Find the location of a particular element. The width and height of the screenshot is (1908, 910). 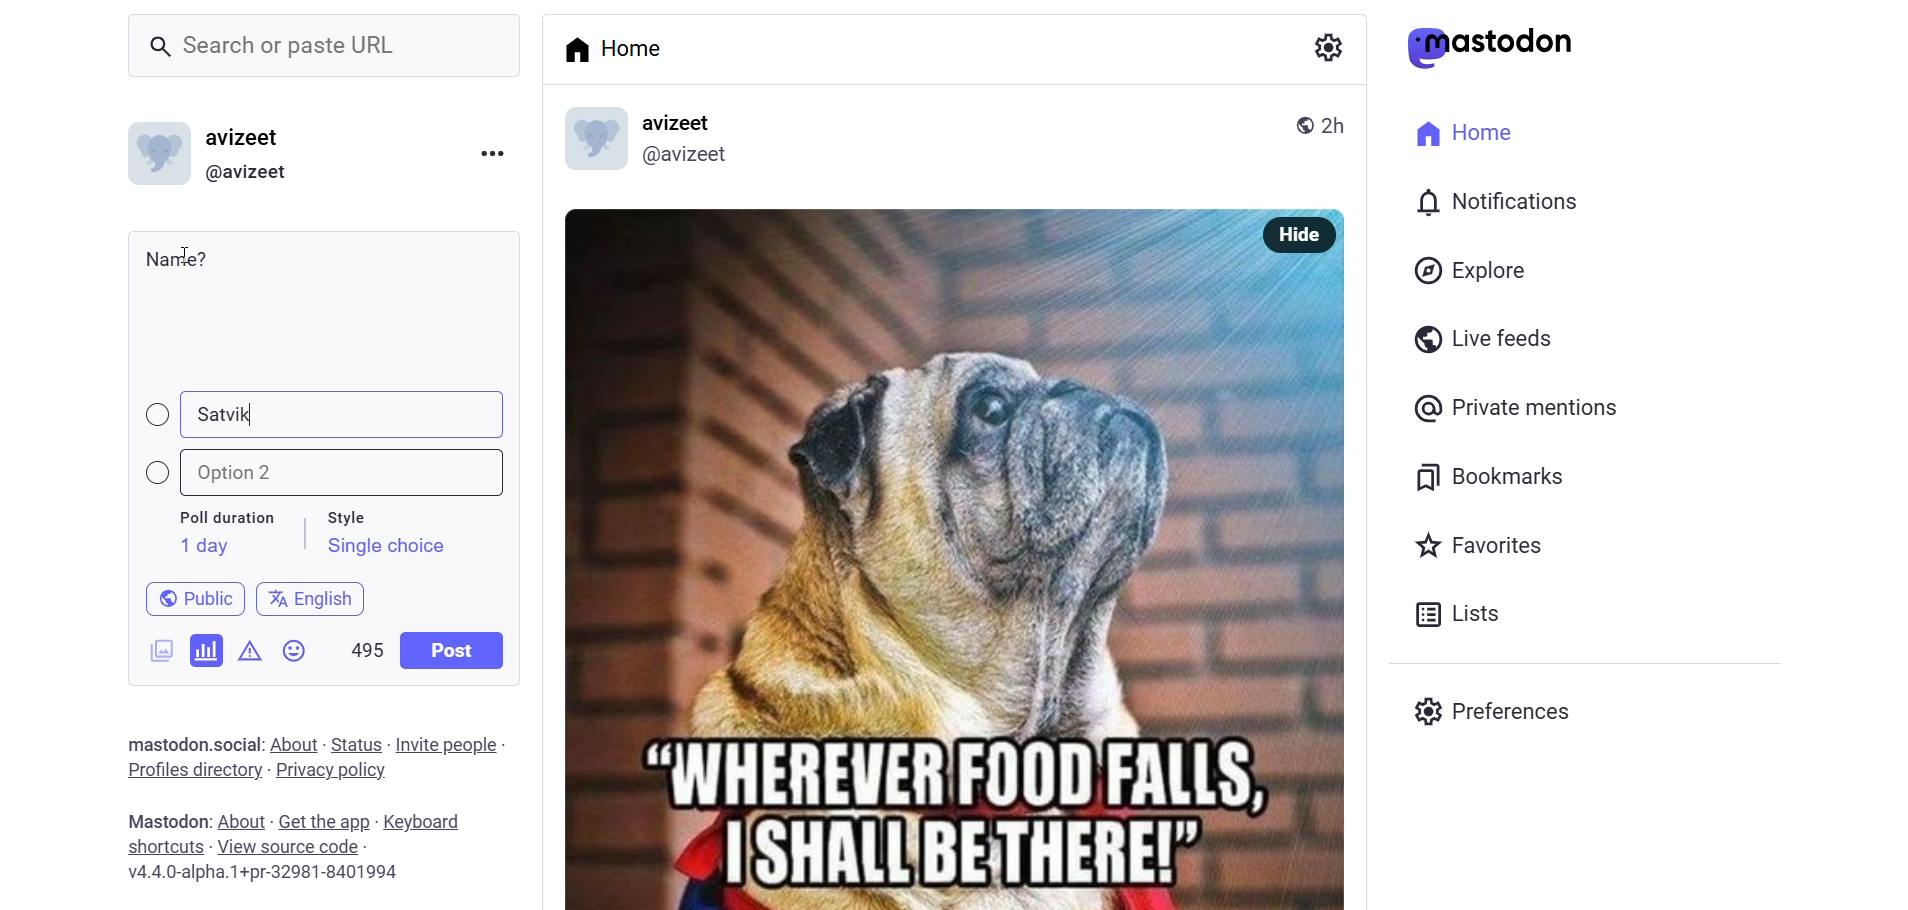

post is located at coordinates (454, 650).